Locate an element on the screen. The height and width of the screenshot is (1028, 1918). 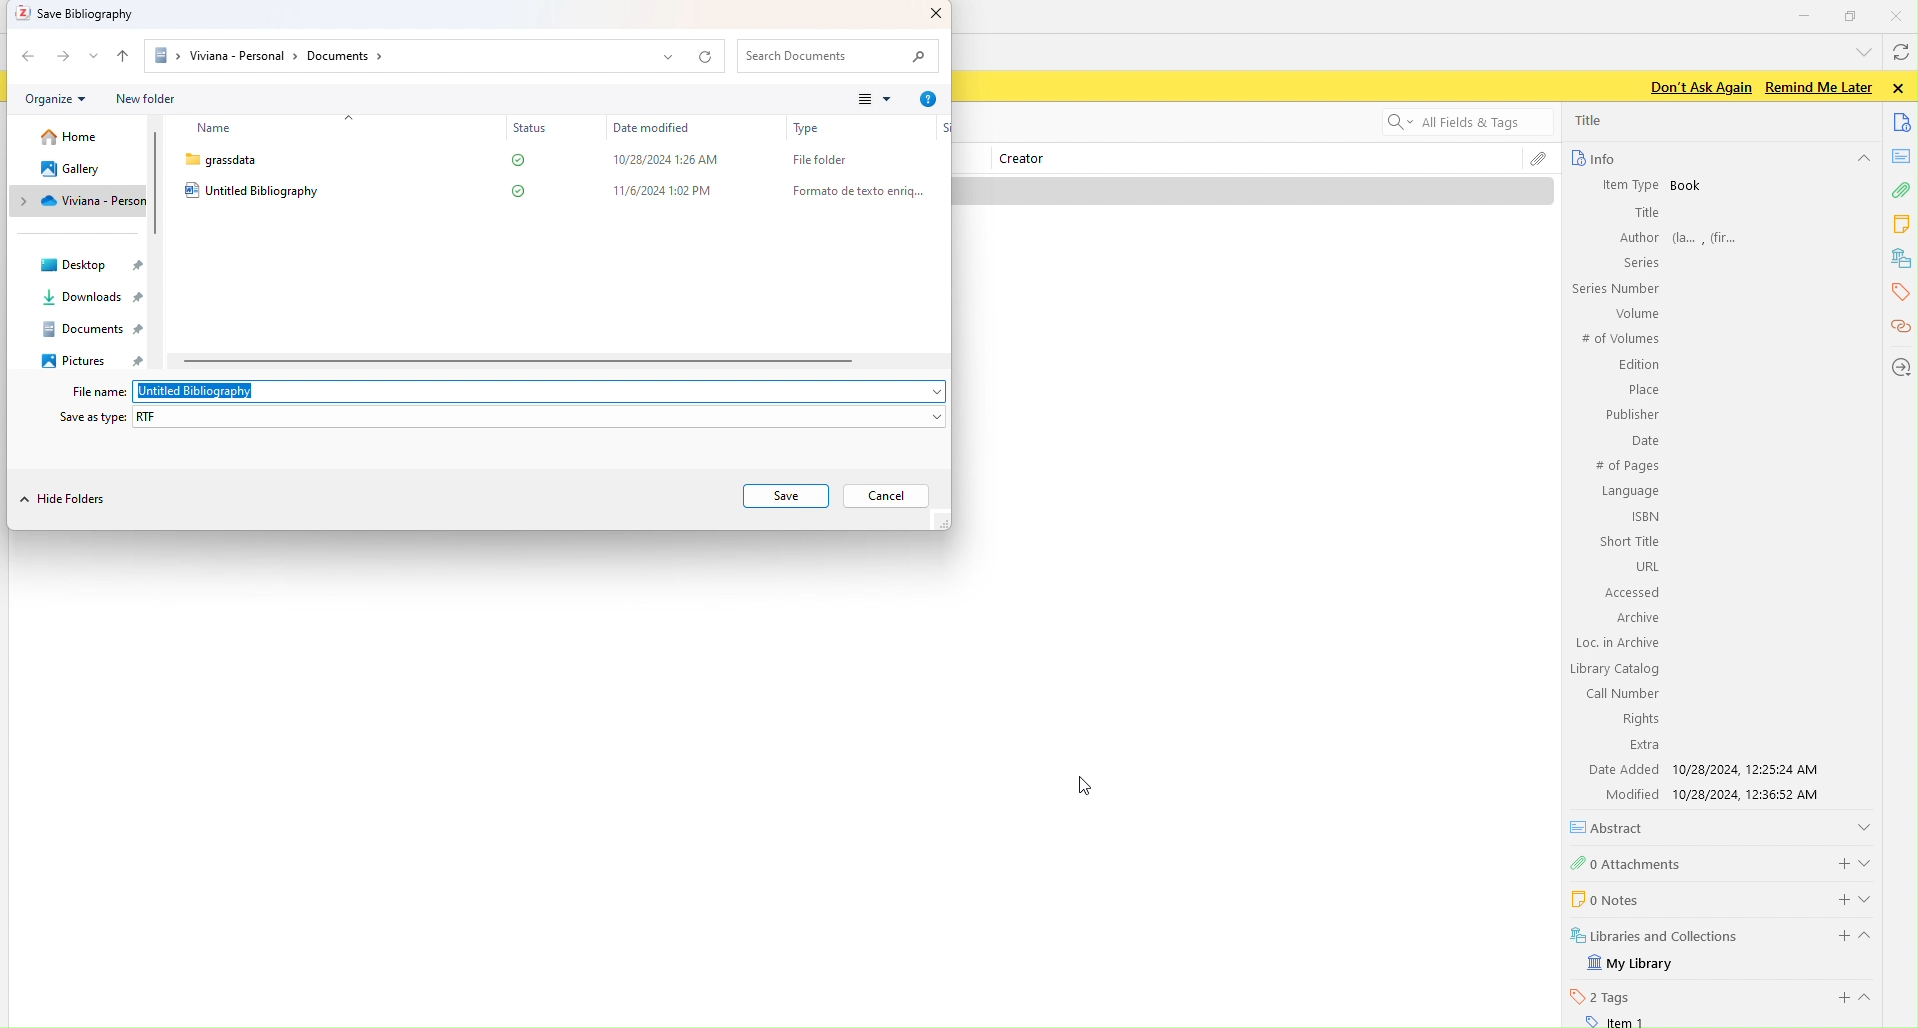
add is located at coordinates (1840, 998).